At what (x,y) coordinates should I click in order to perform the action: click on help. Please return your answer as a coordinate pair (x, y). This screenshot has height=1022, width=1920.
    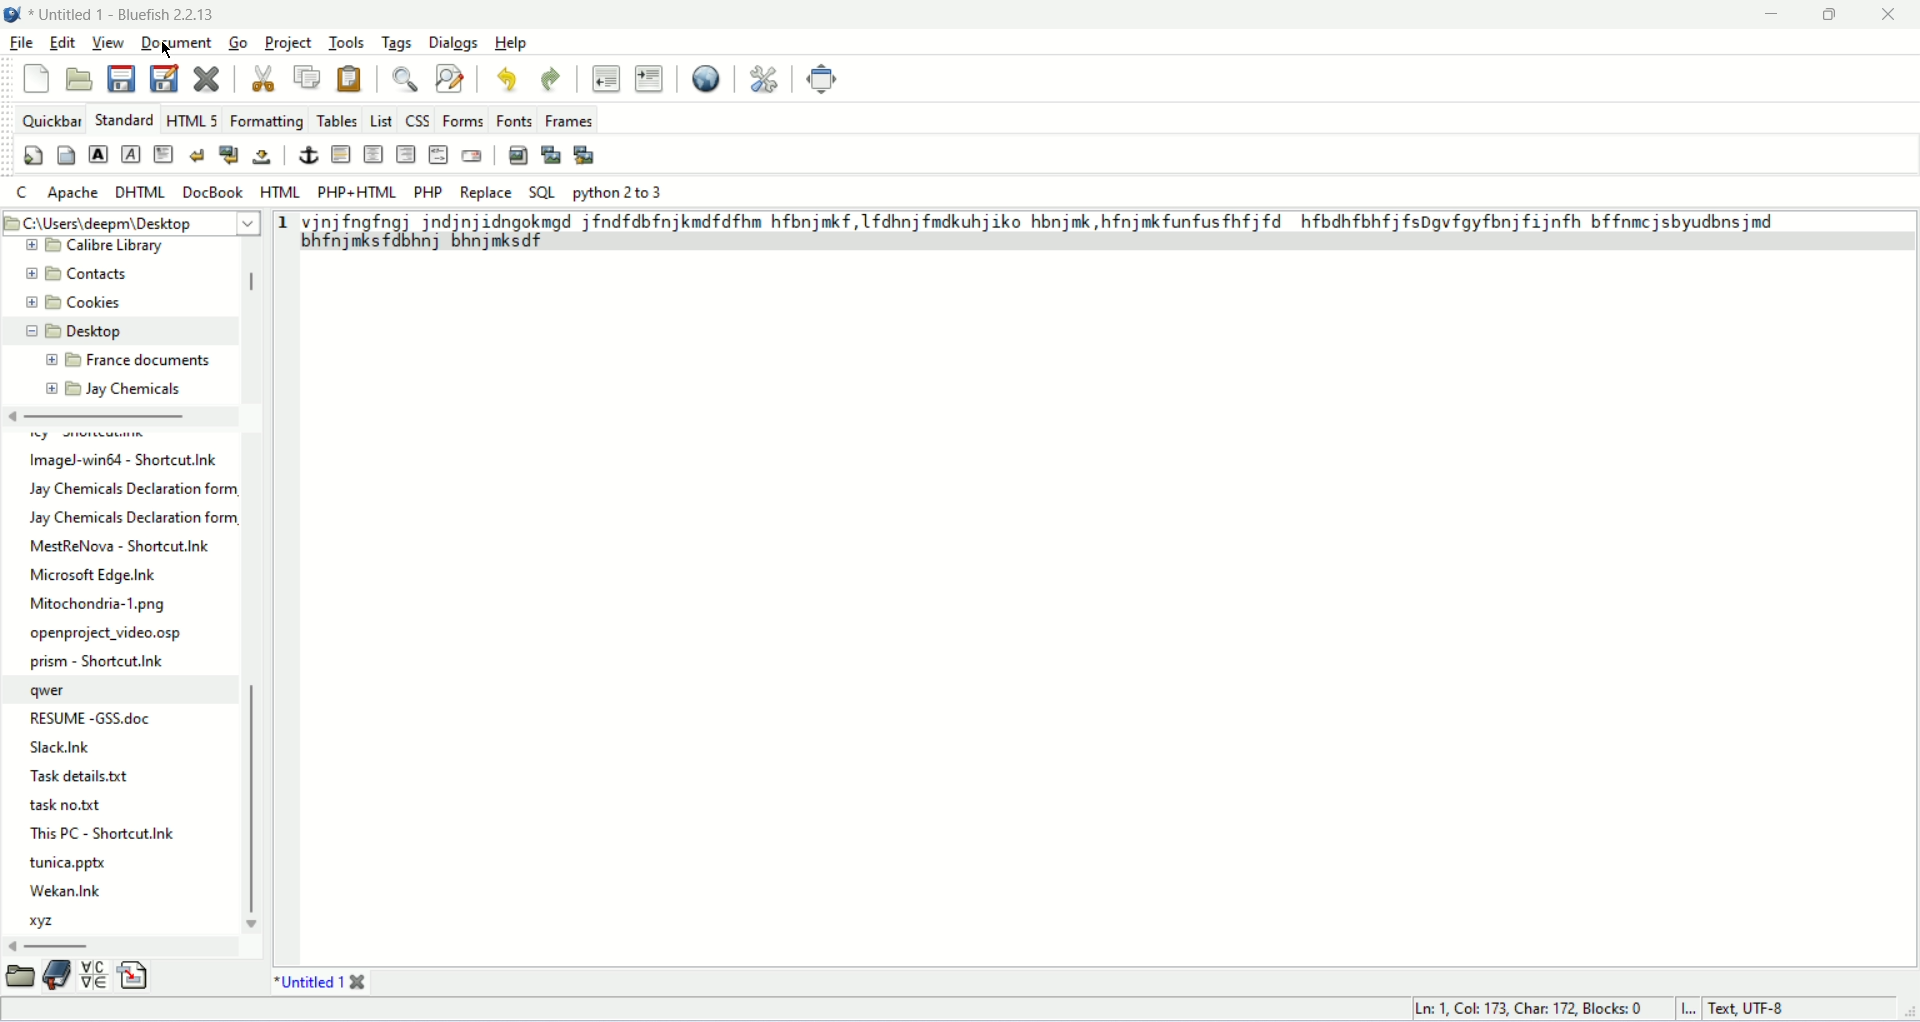
    Looking at the image, I should click on (514, 43).